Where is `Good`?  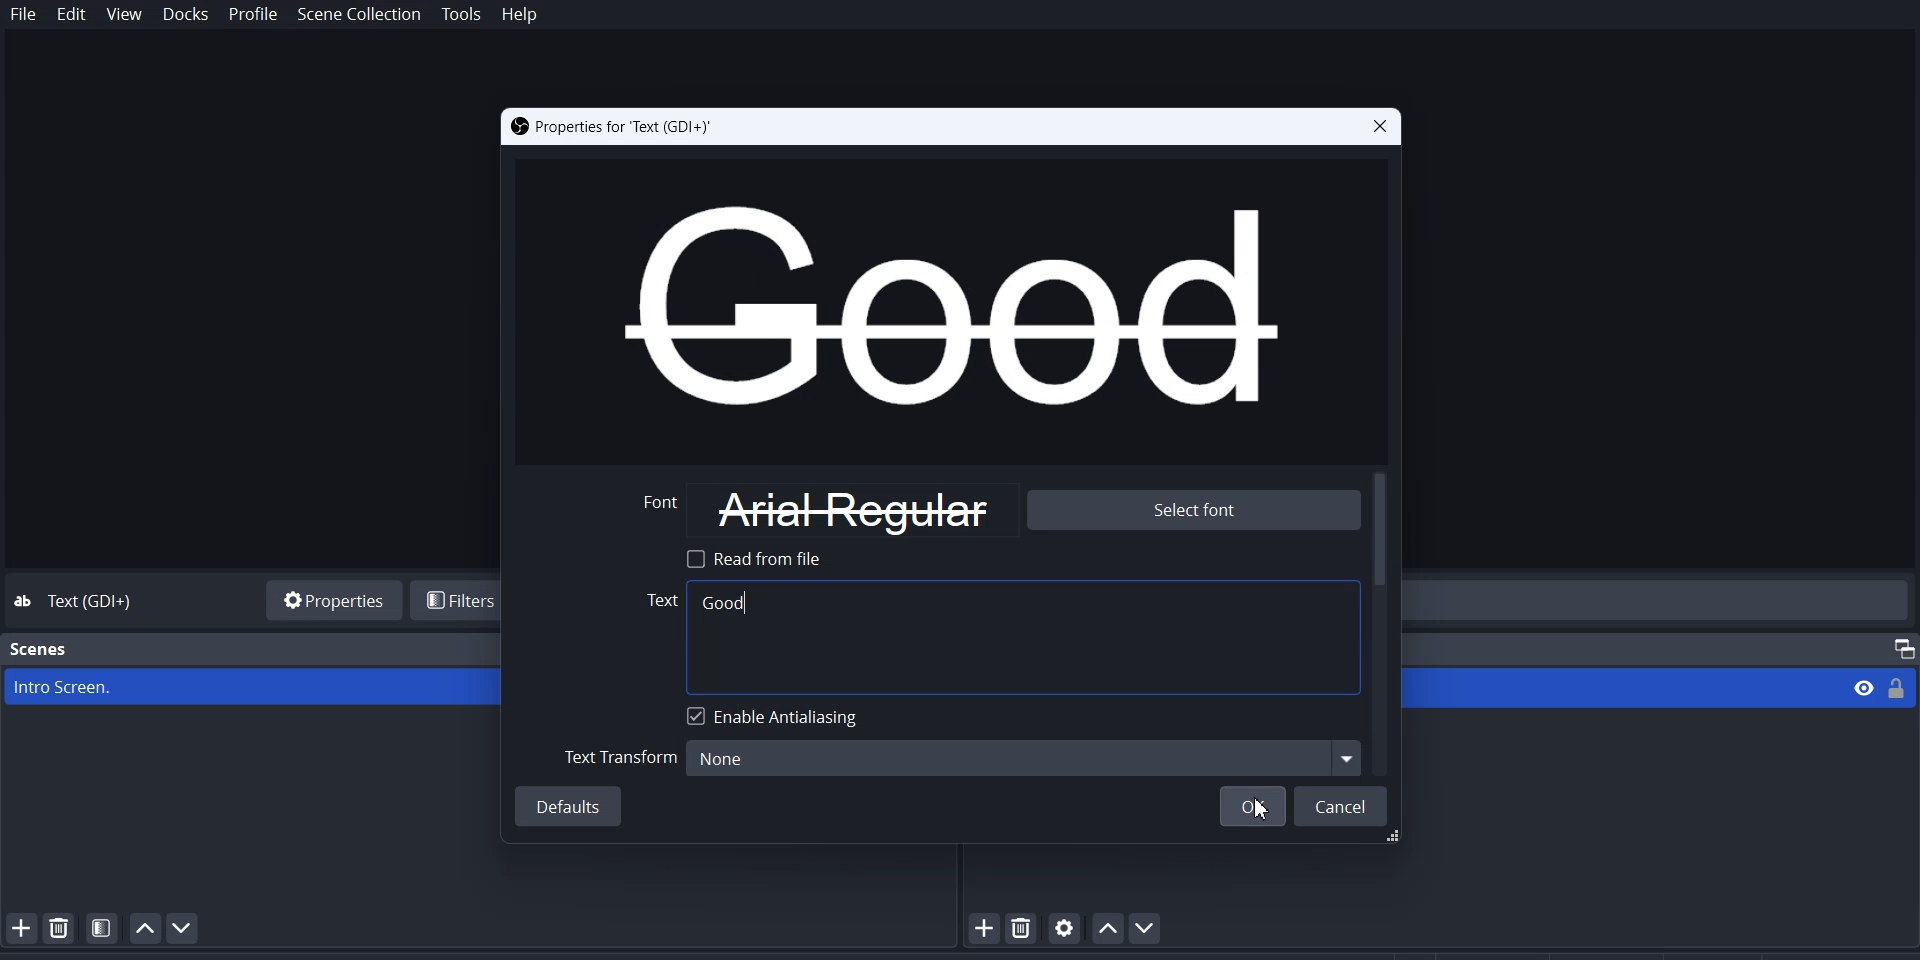 Good is located at coordinates (726, 603).